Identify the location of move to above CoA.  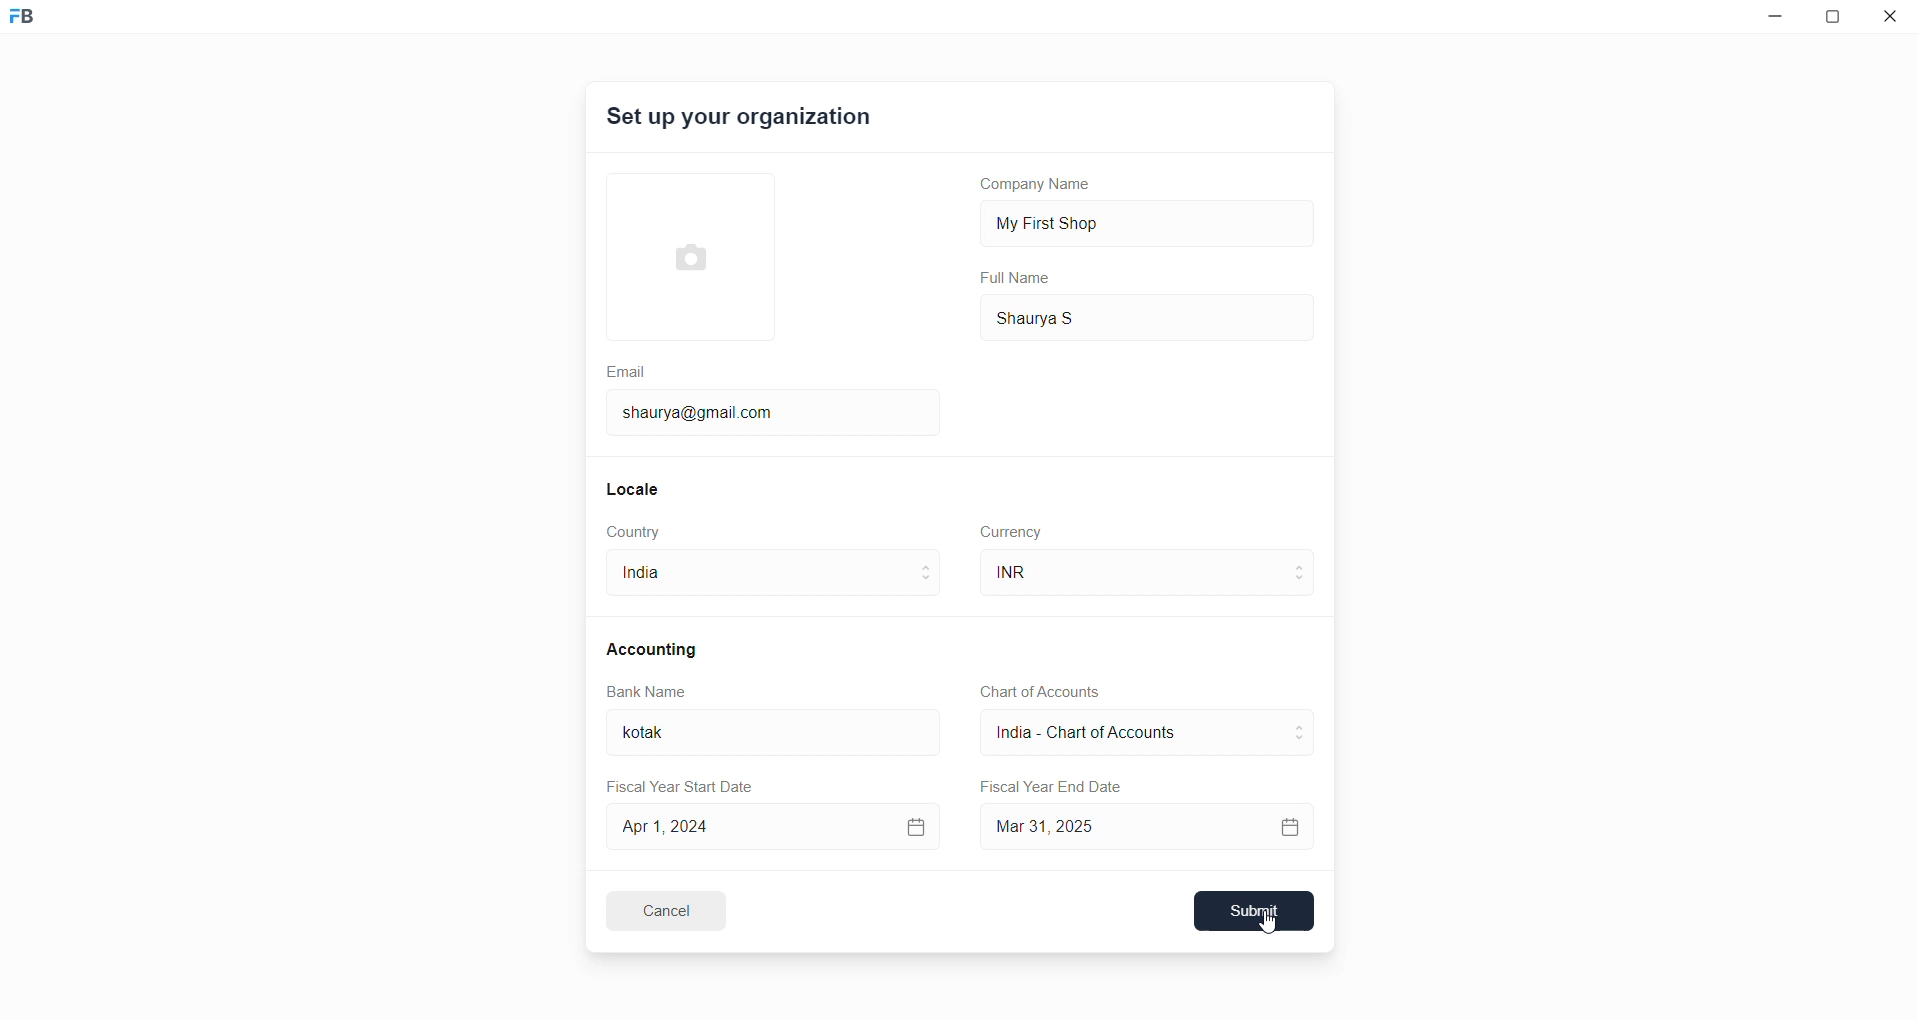
(1304, 724).